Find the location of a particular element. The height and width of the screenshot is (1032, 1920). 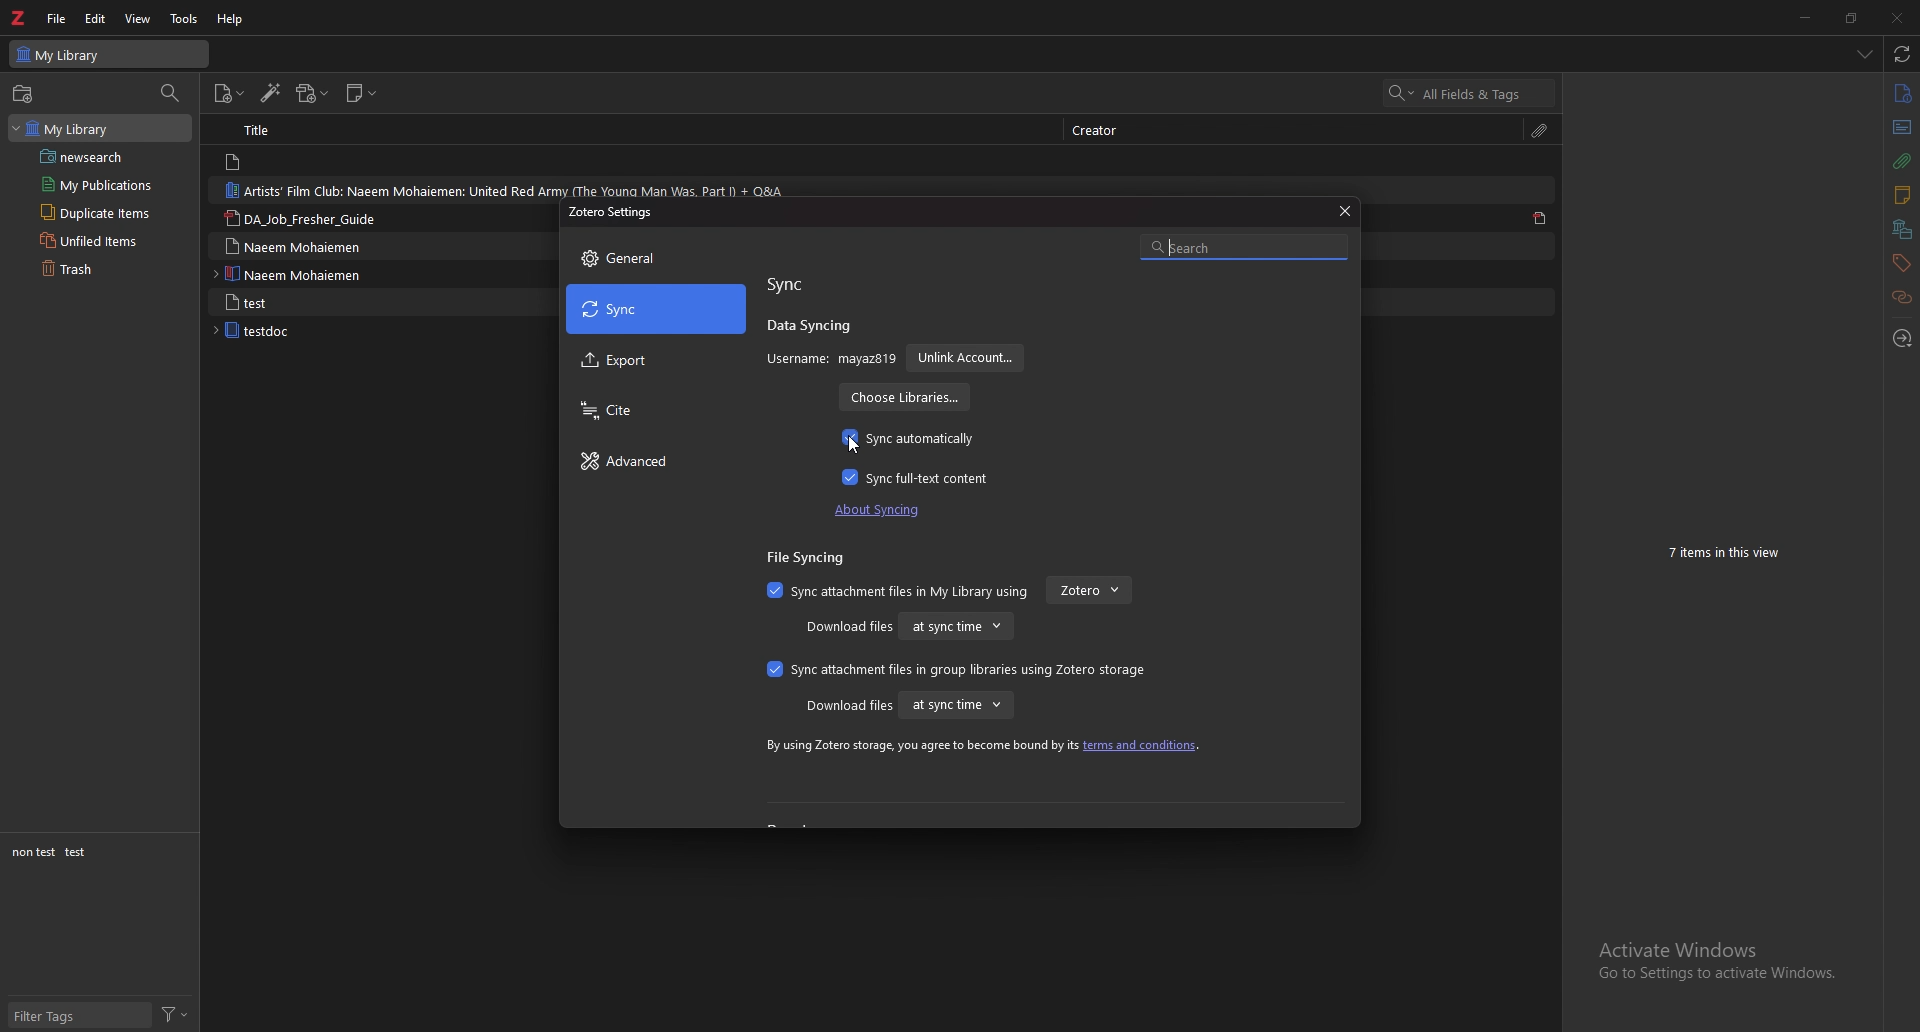

saved search is located at coordinates (107, 157).